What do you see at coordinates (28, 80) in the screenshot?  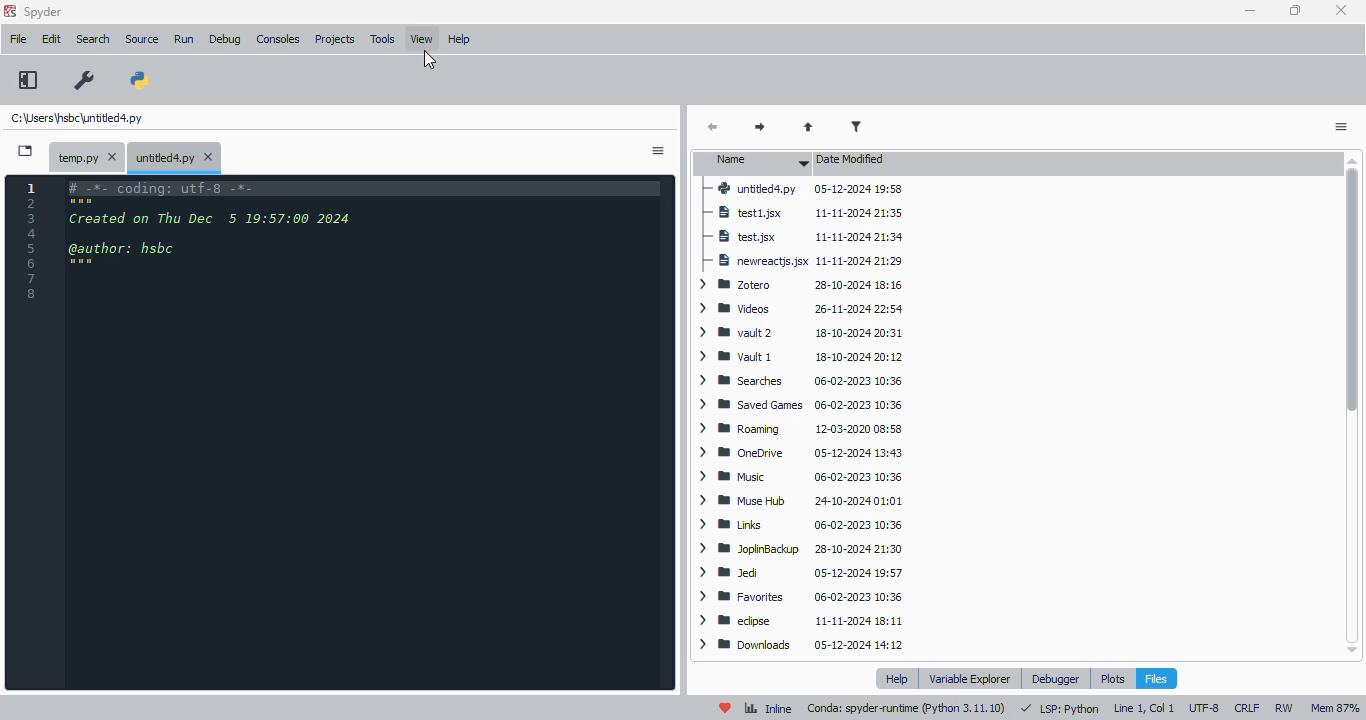 I see `maximize current pane` at bounding box center [28, 80].